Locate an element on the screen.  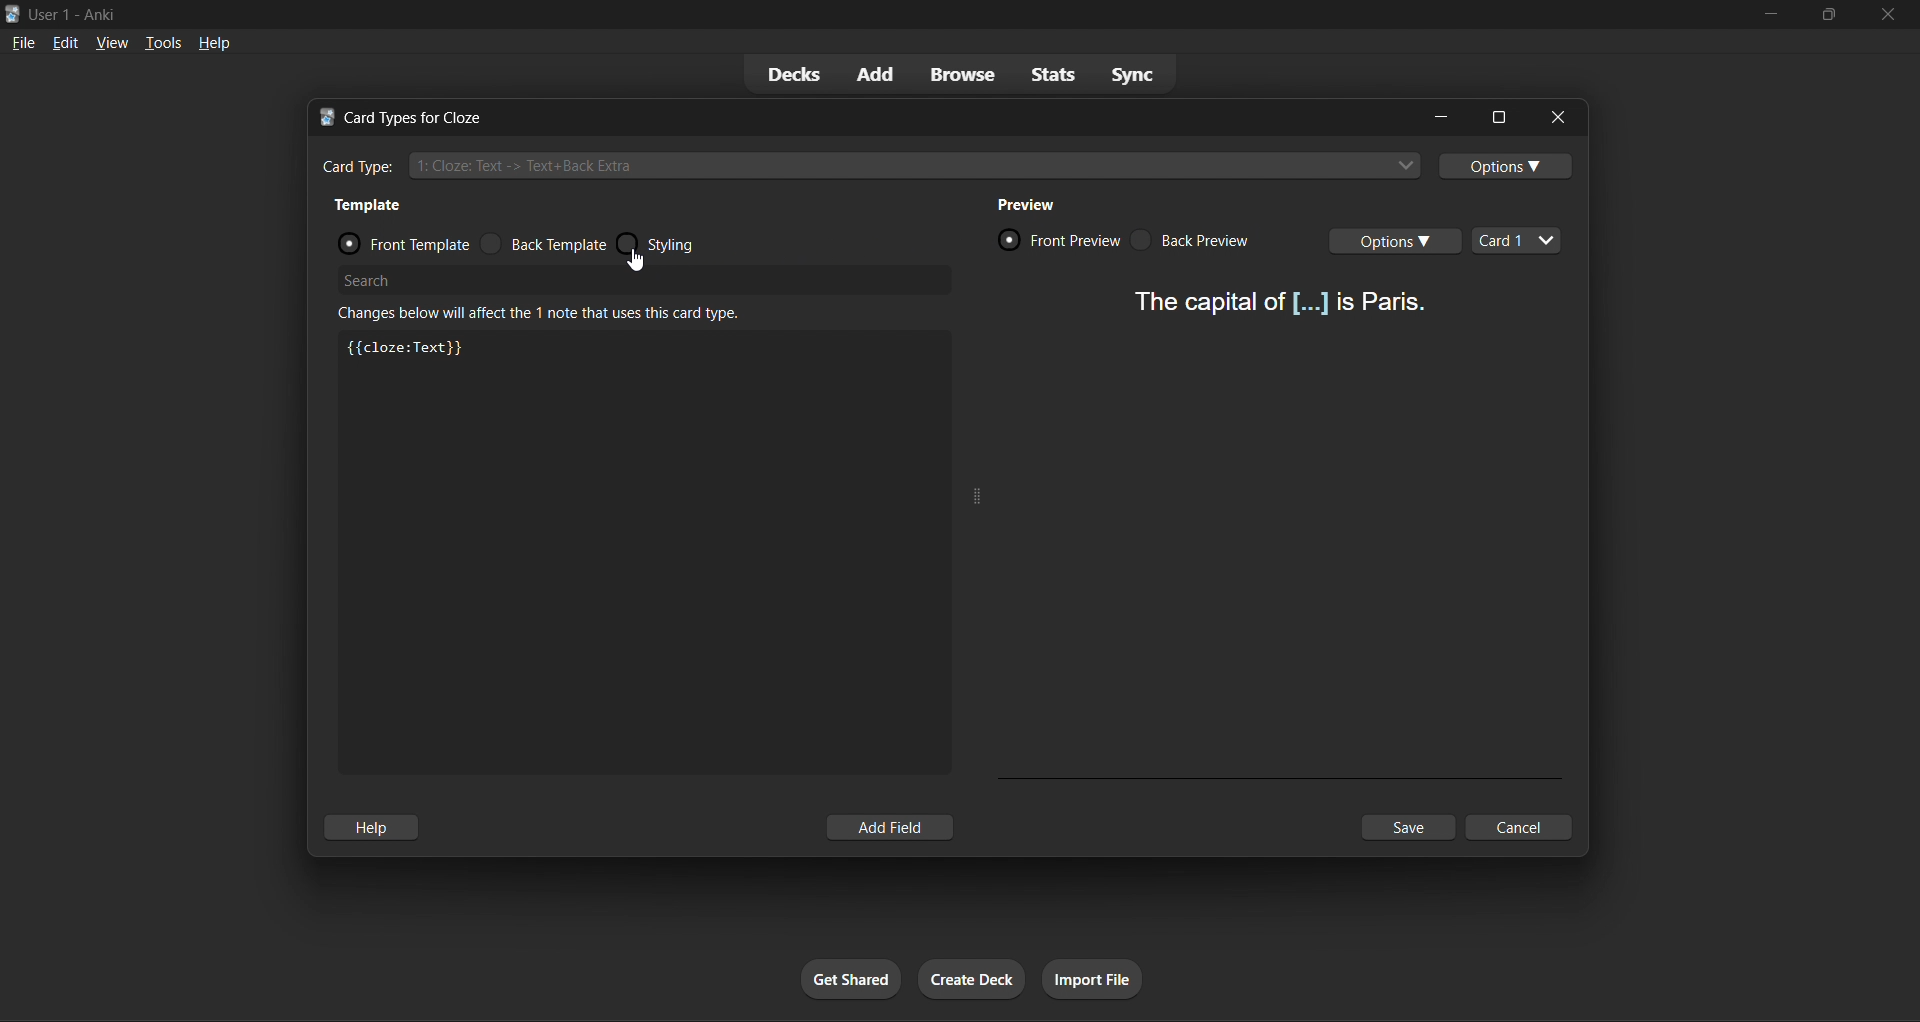
options toggle is located at coordinates (1507, 169).